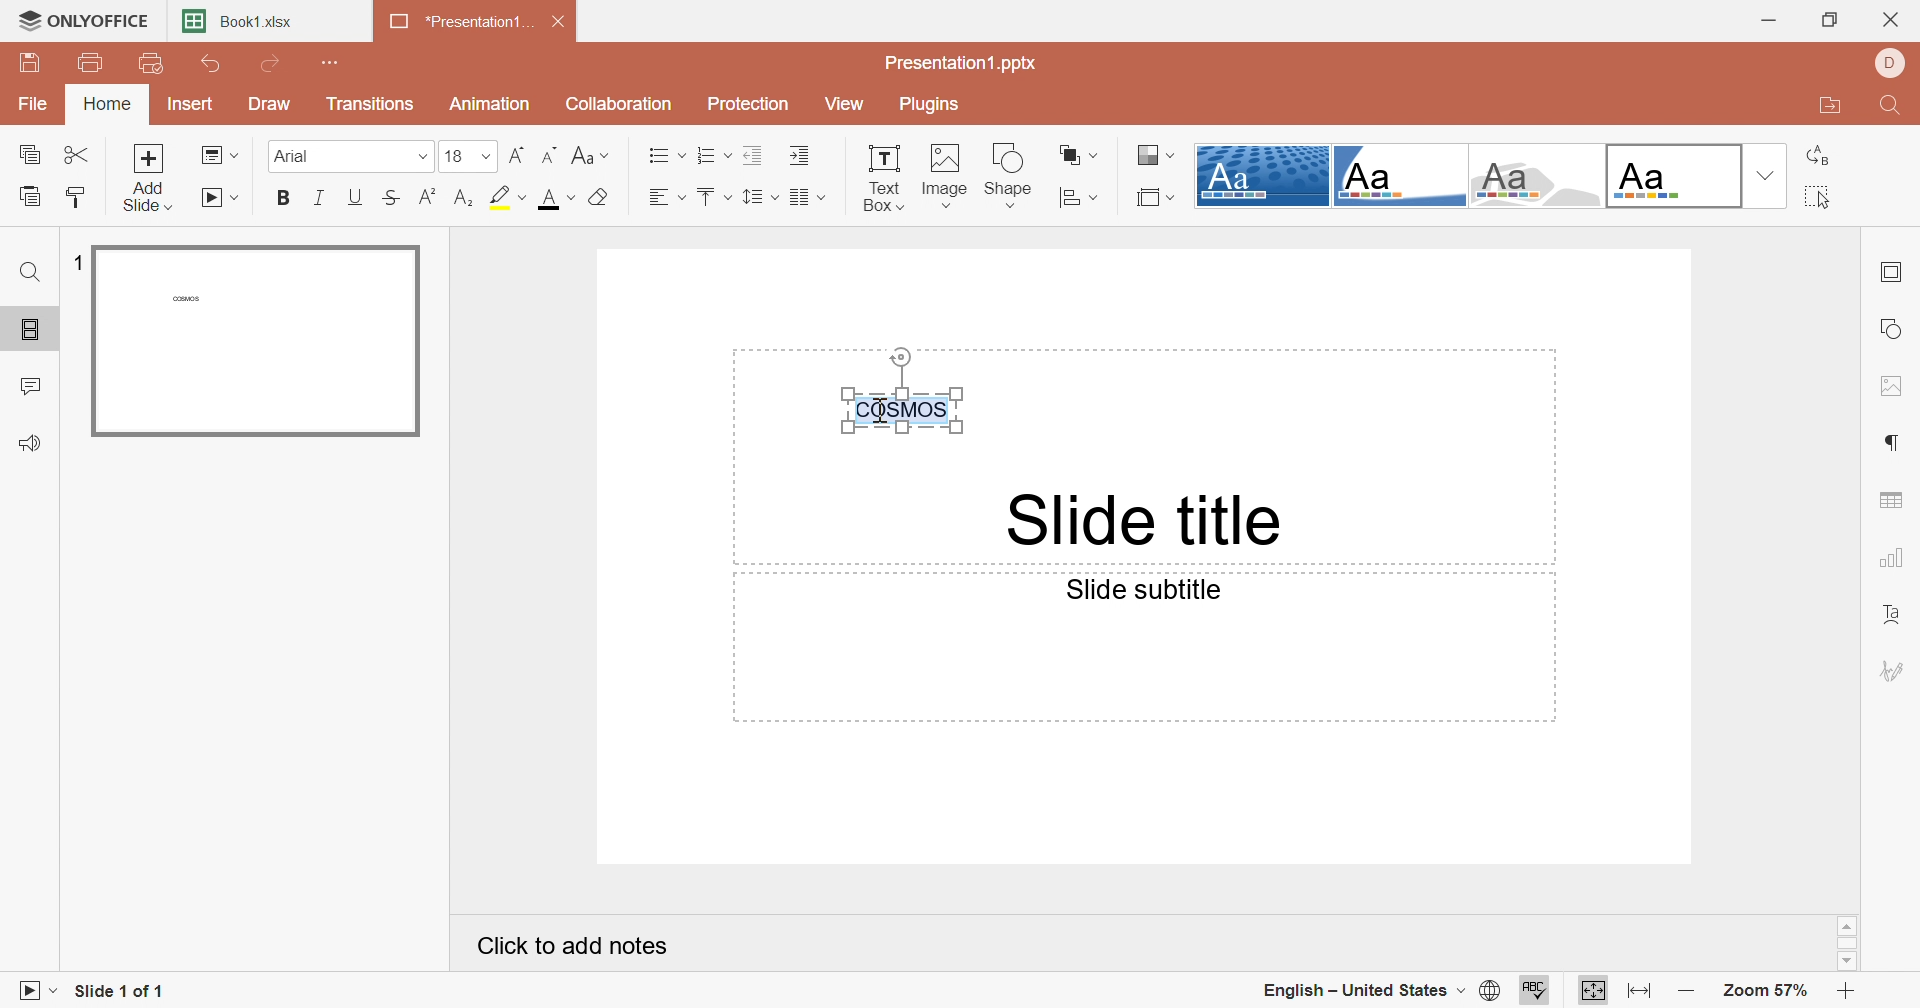 This screenshot has width=1920, height=1008. What do you see at coordinates (841, 102) in the screenshot?
I see `View` at bounding box center [841, 102].